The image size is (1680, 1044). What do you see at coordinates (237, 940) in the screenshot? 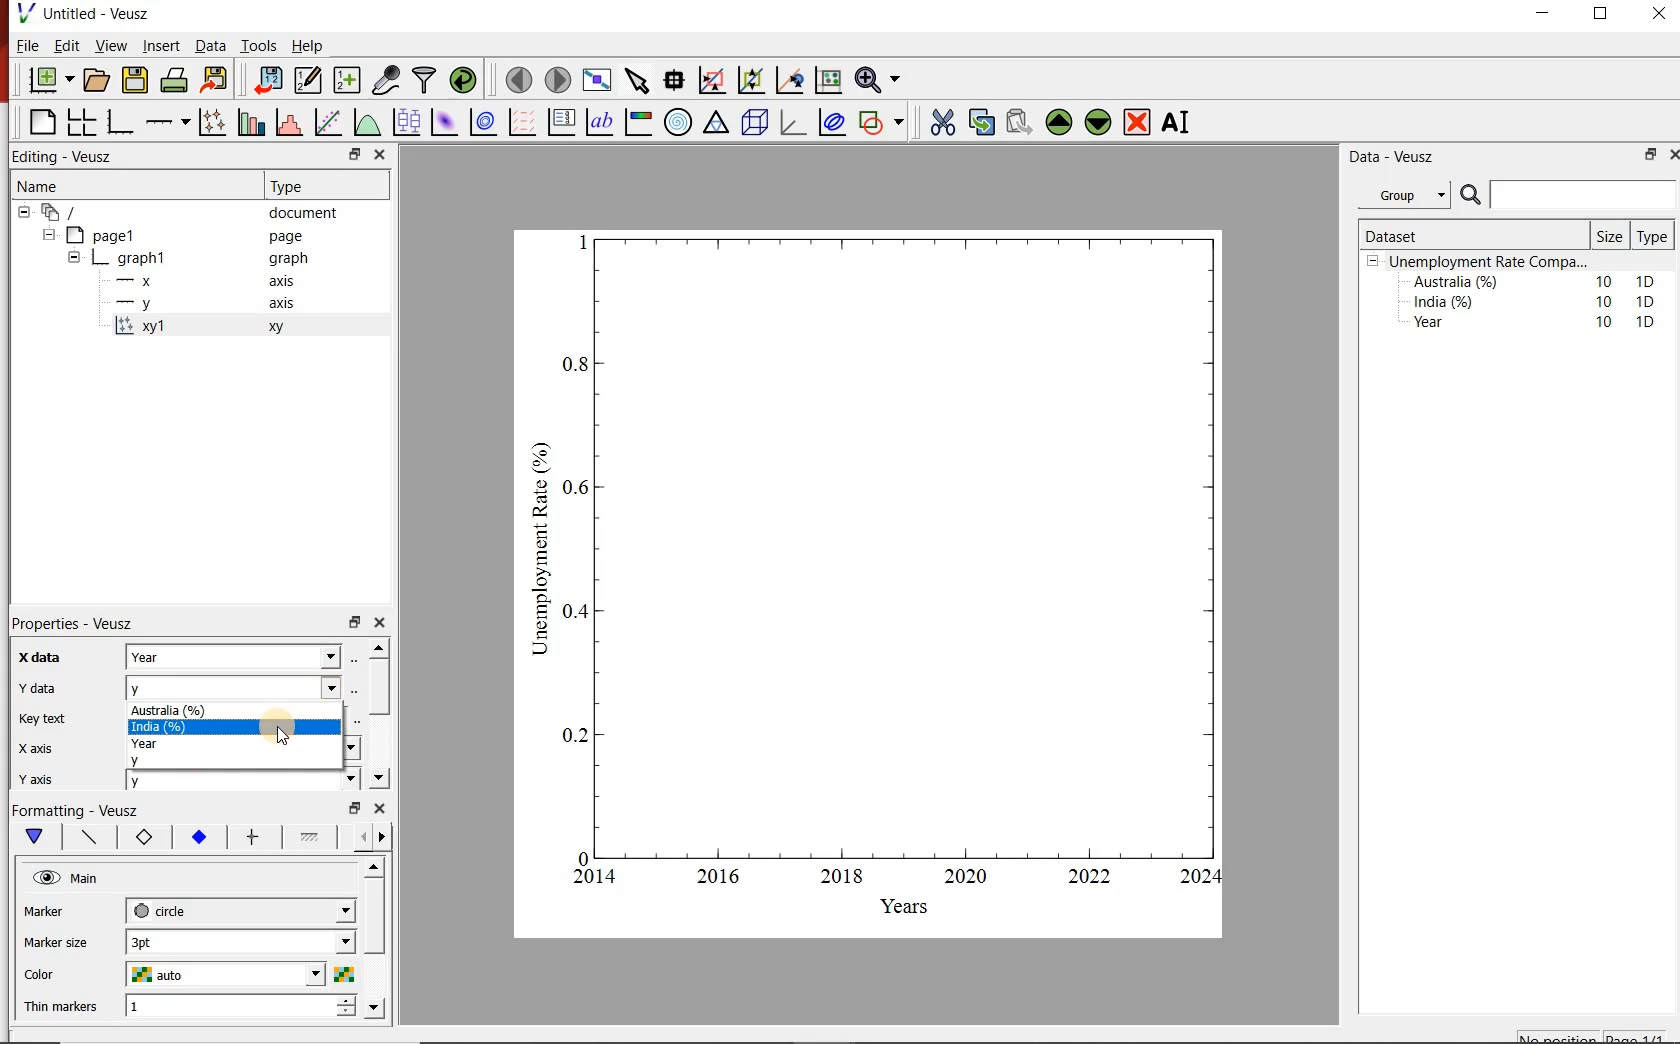
I see `1 pt` at bounding box center [237, 940].